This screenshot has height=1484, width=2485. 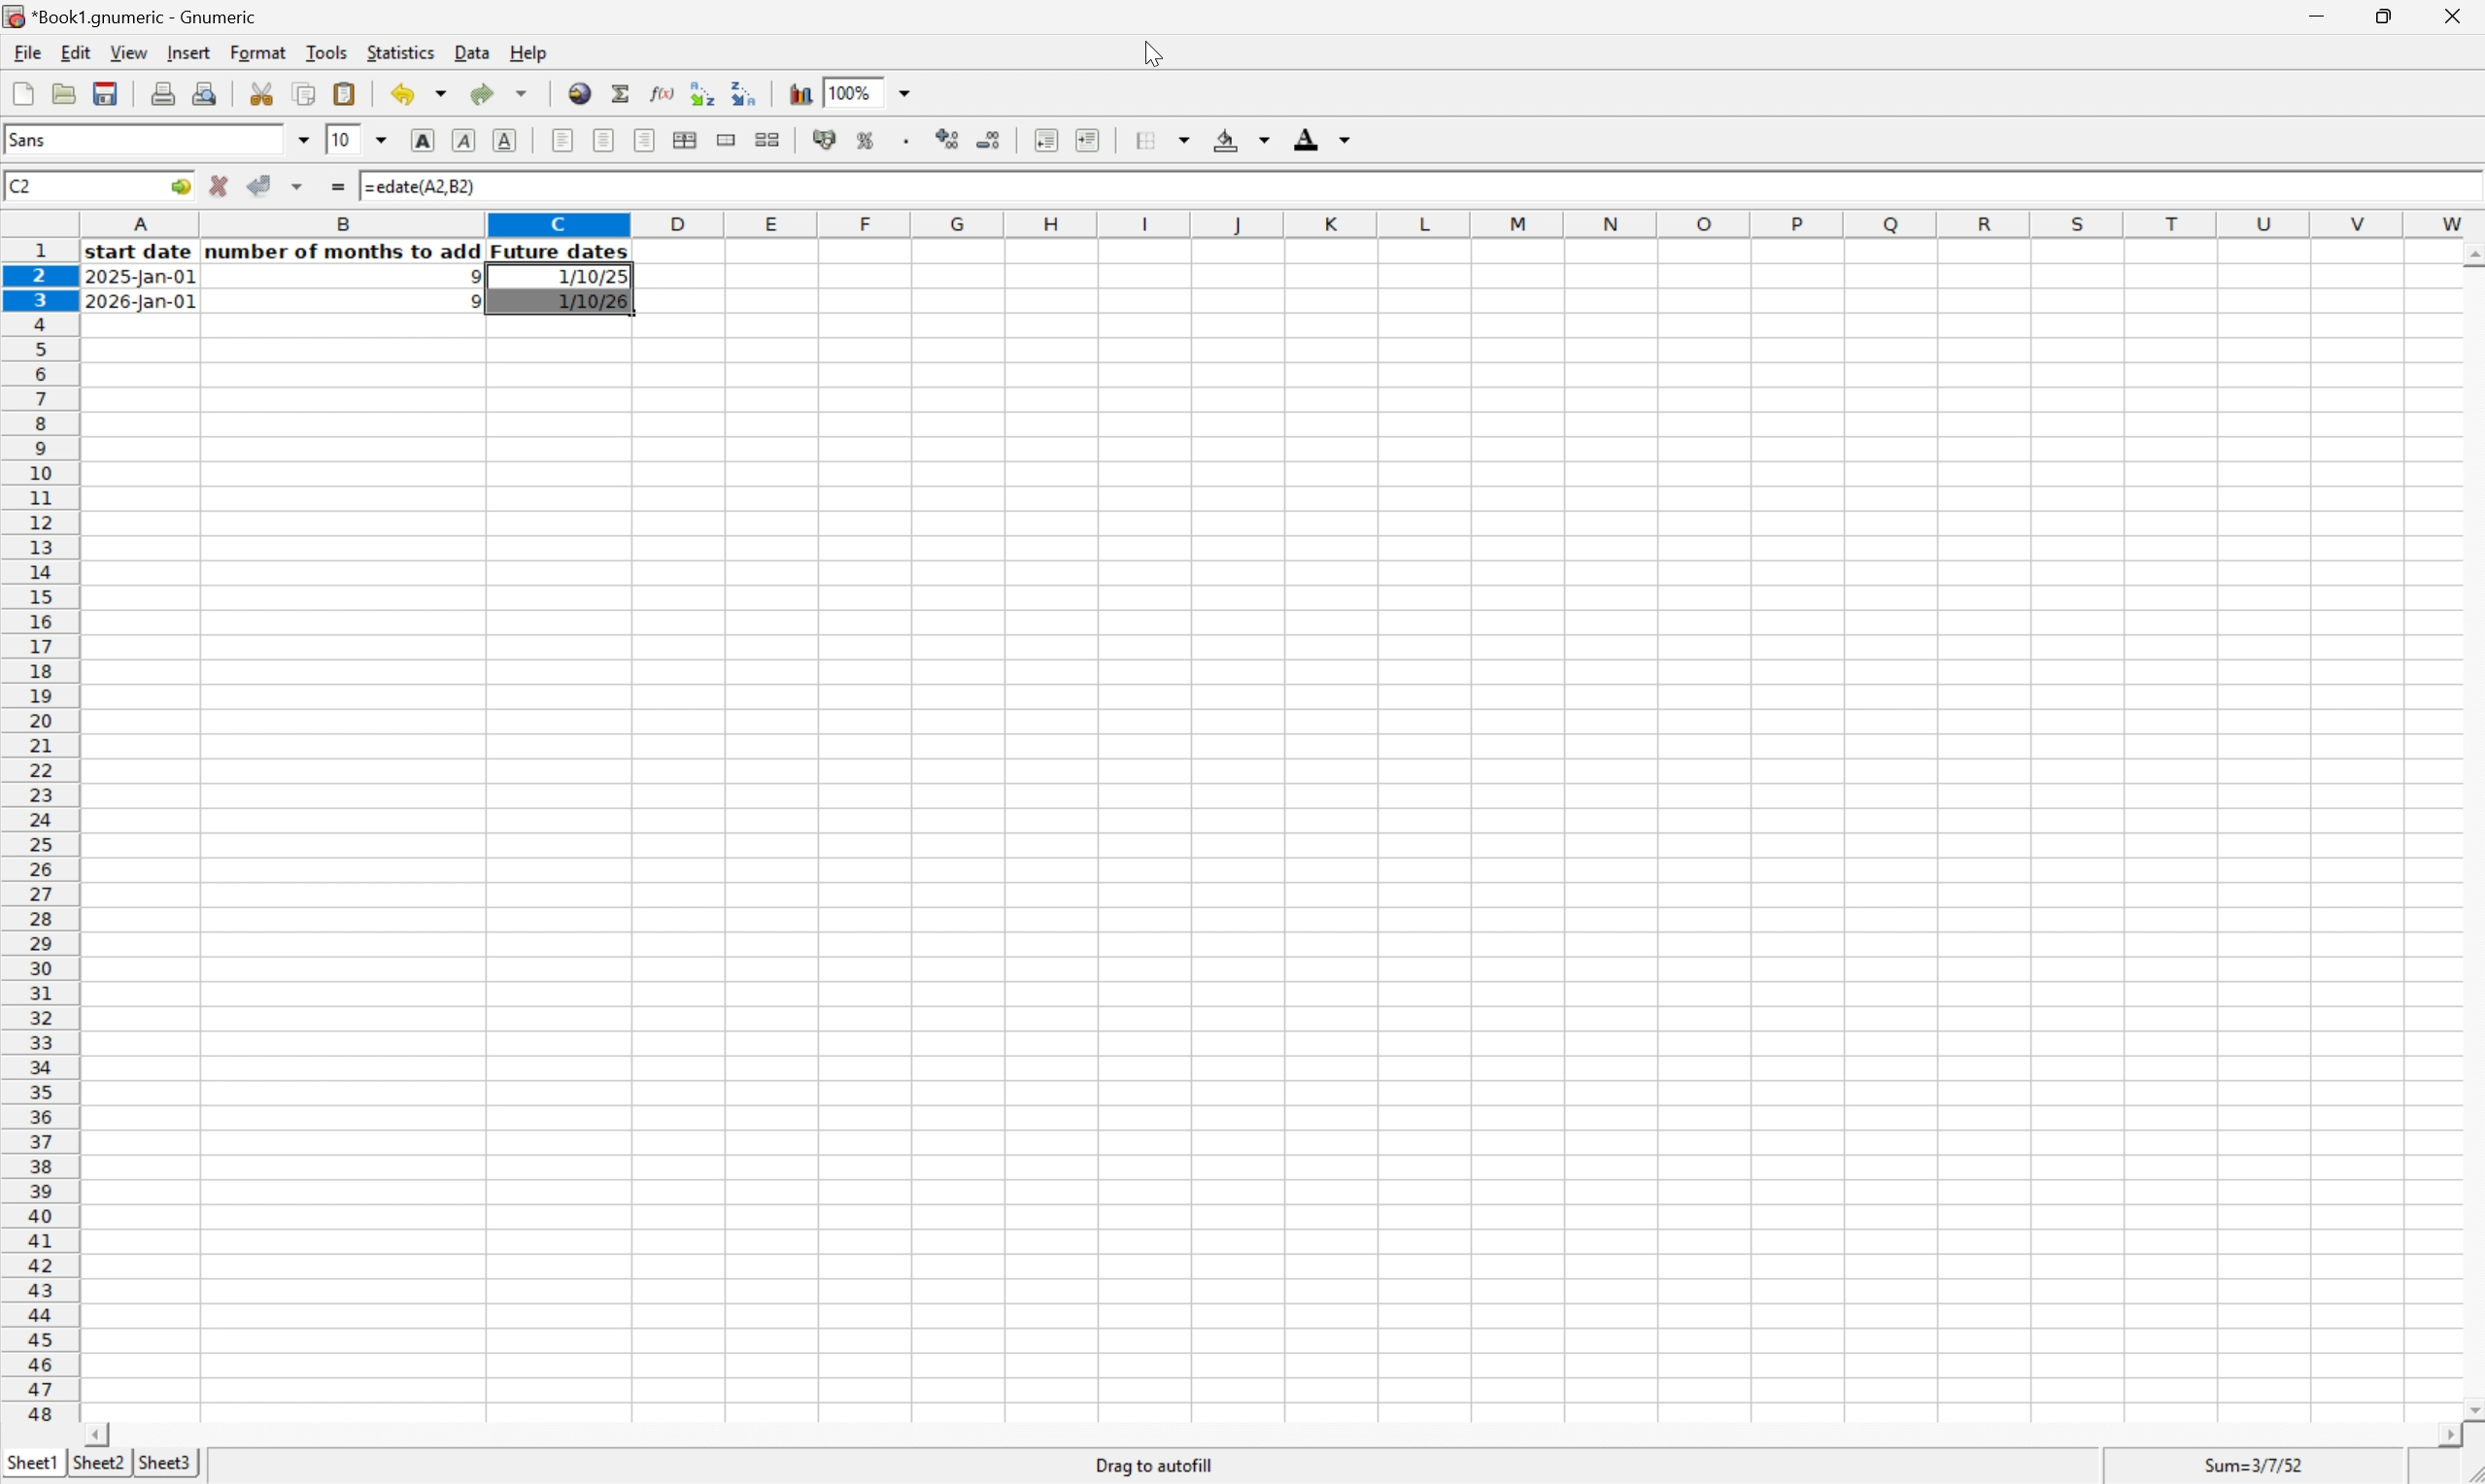 I want to click on Edit function in current cell, so click(x=657, y=92).